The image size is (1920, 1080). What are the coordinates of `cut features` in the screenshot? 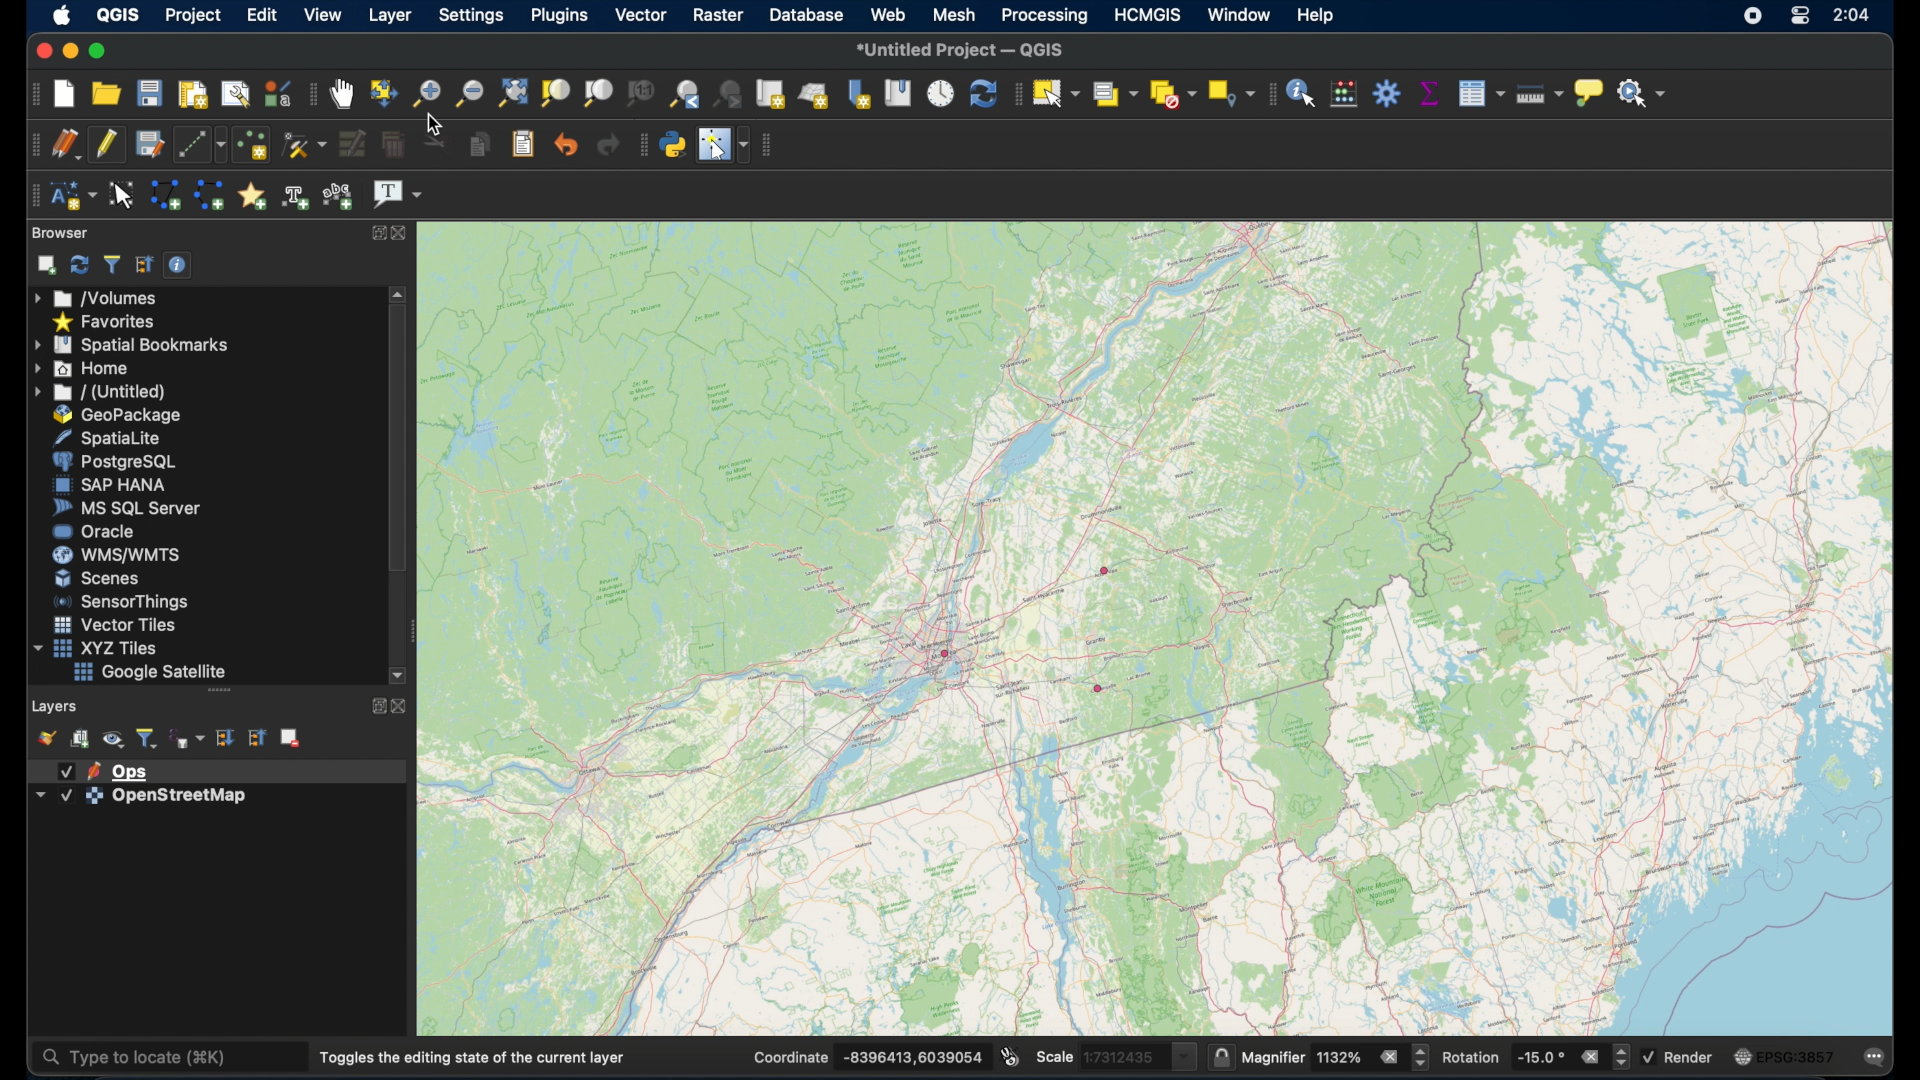 It's located at (434, 142).